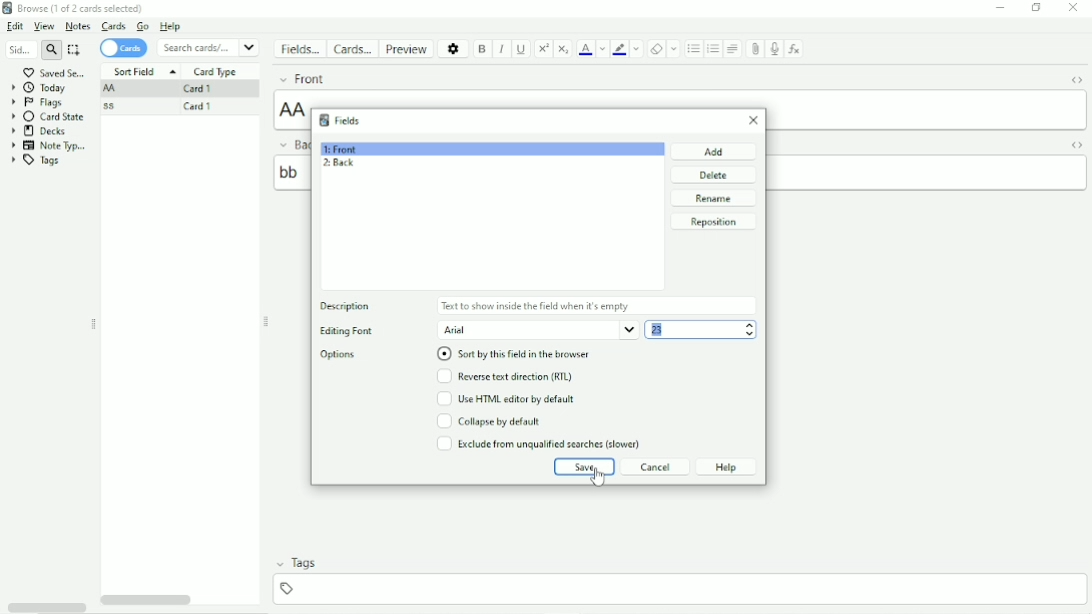  What do you see at coordinates (203, 89) in the screenshot?
I see `Card 1` at bounding box center [203, 89].